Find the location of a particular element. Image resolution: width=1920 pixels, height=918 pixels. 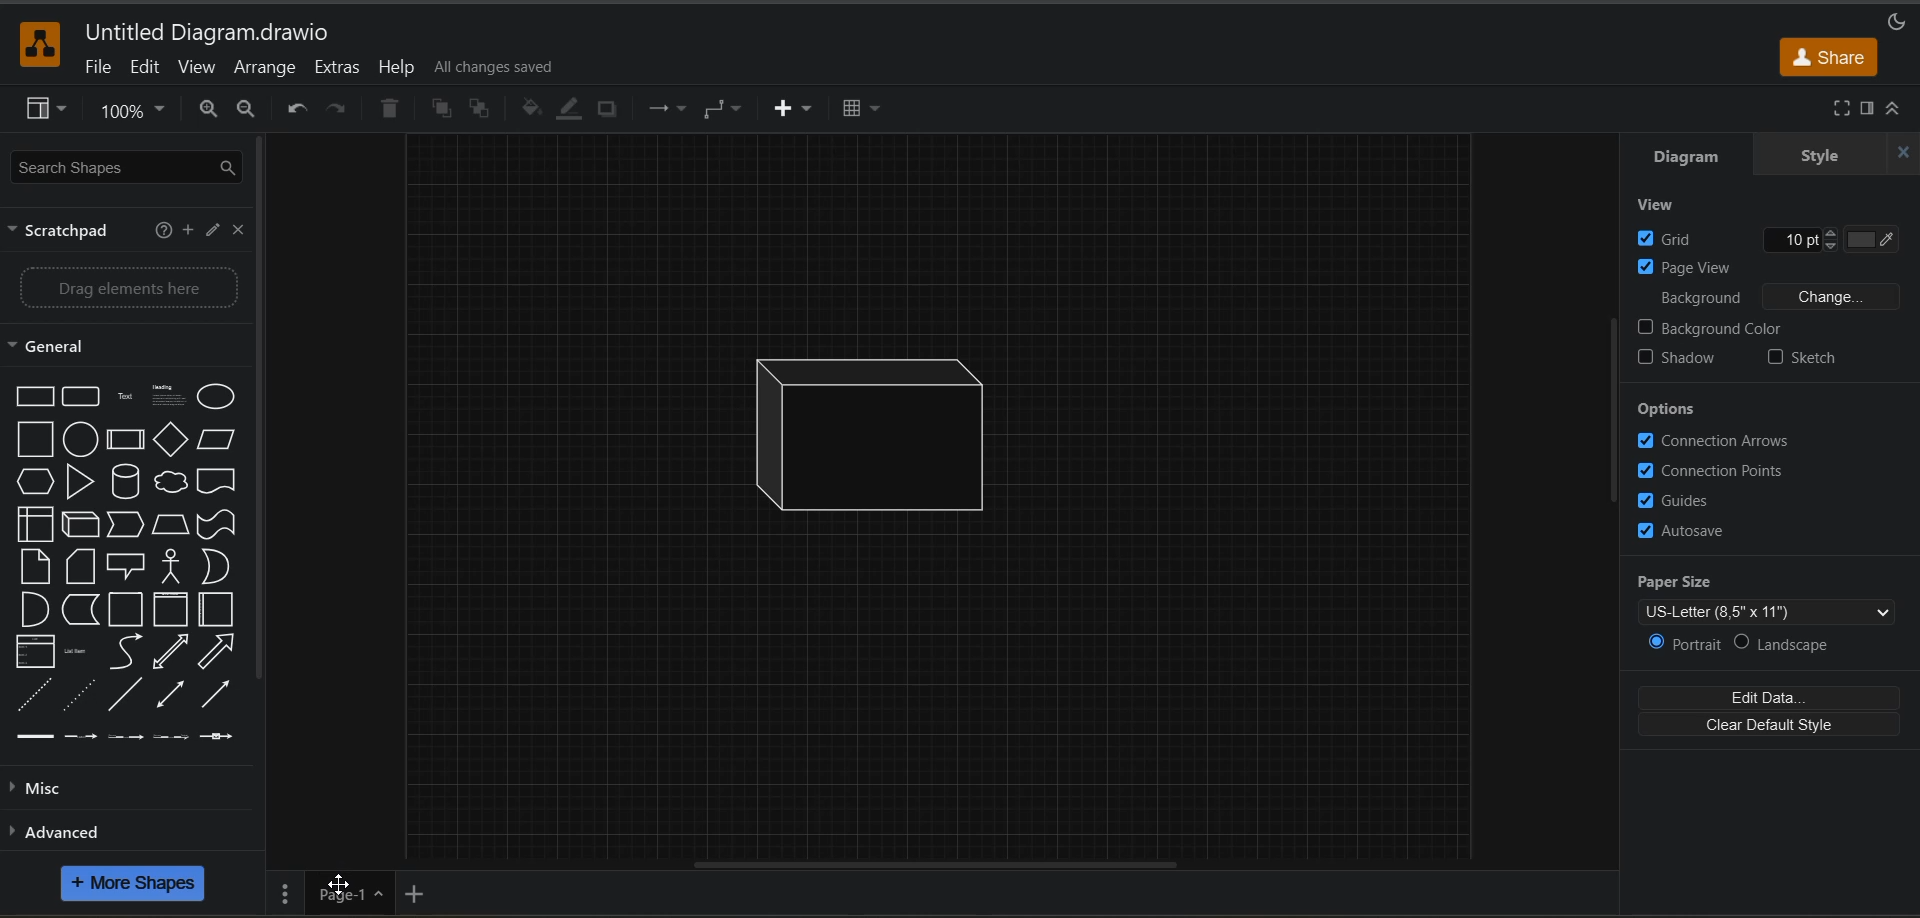

to back is located at coordinates (483, 110).